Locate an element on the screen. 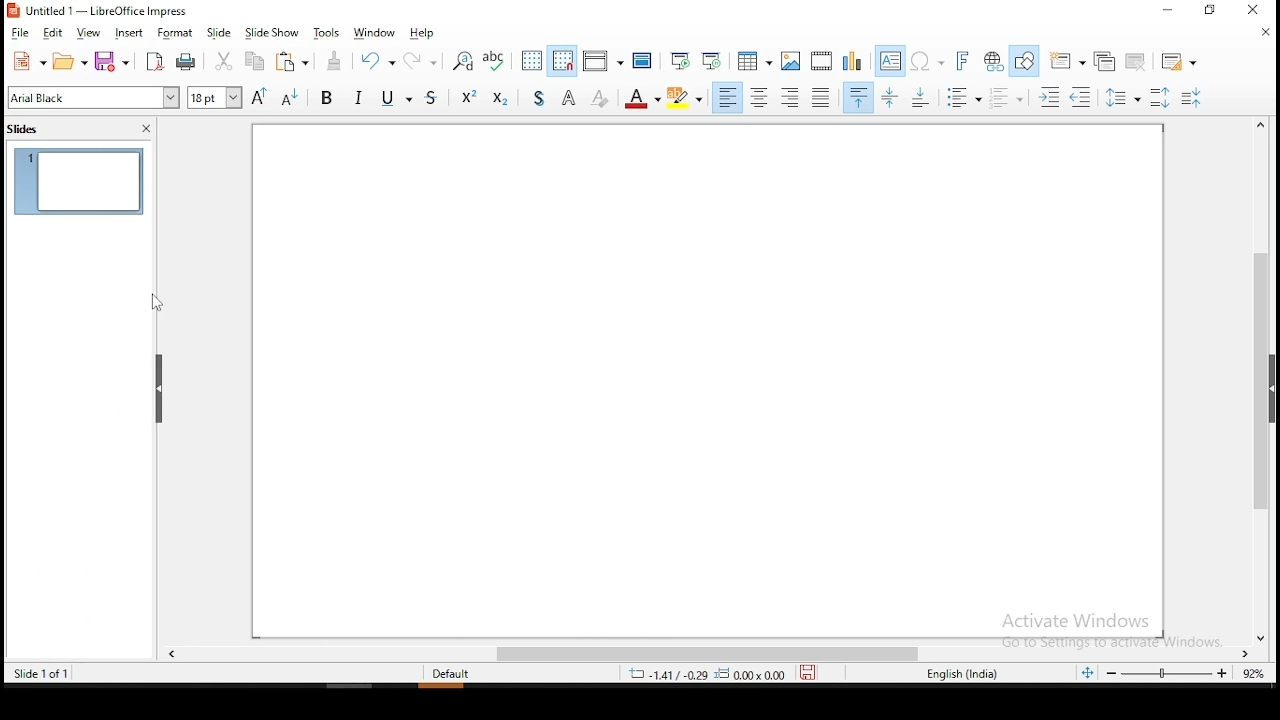 The height and width of the screenshot is (720, 1280). paste is located at coordinates (298, 63).